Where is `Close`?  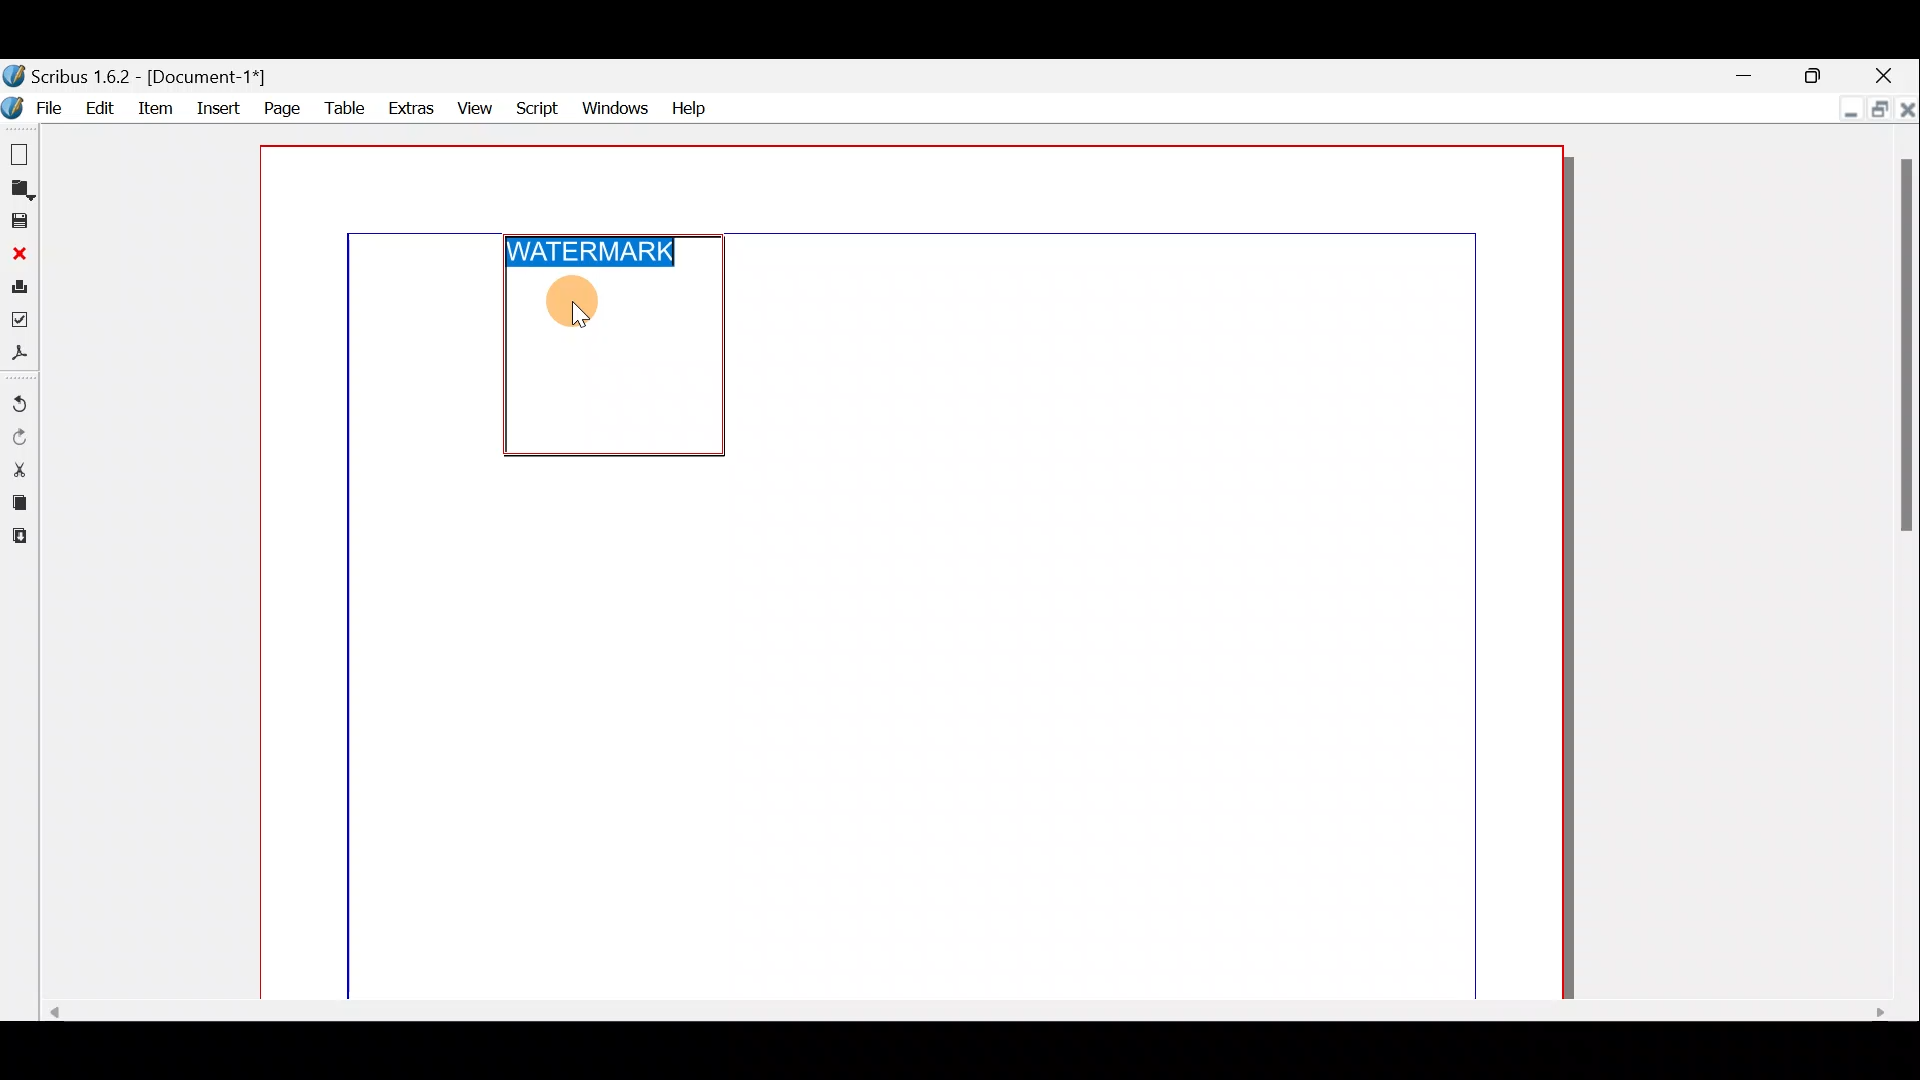
Close is located at coordinates (1889, 72).